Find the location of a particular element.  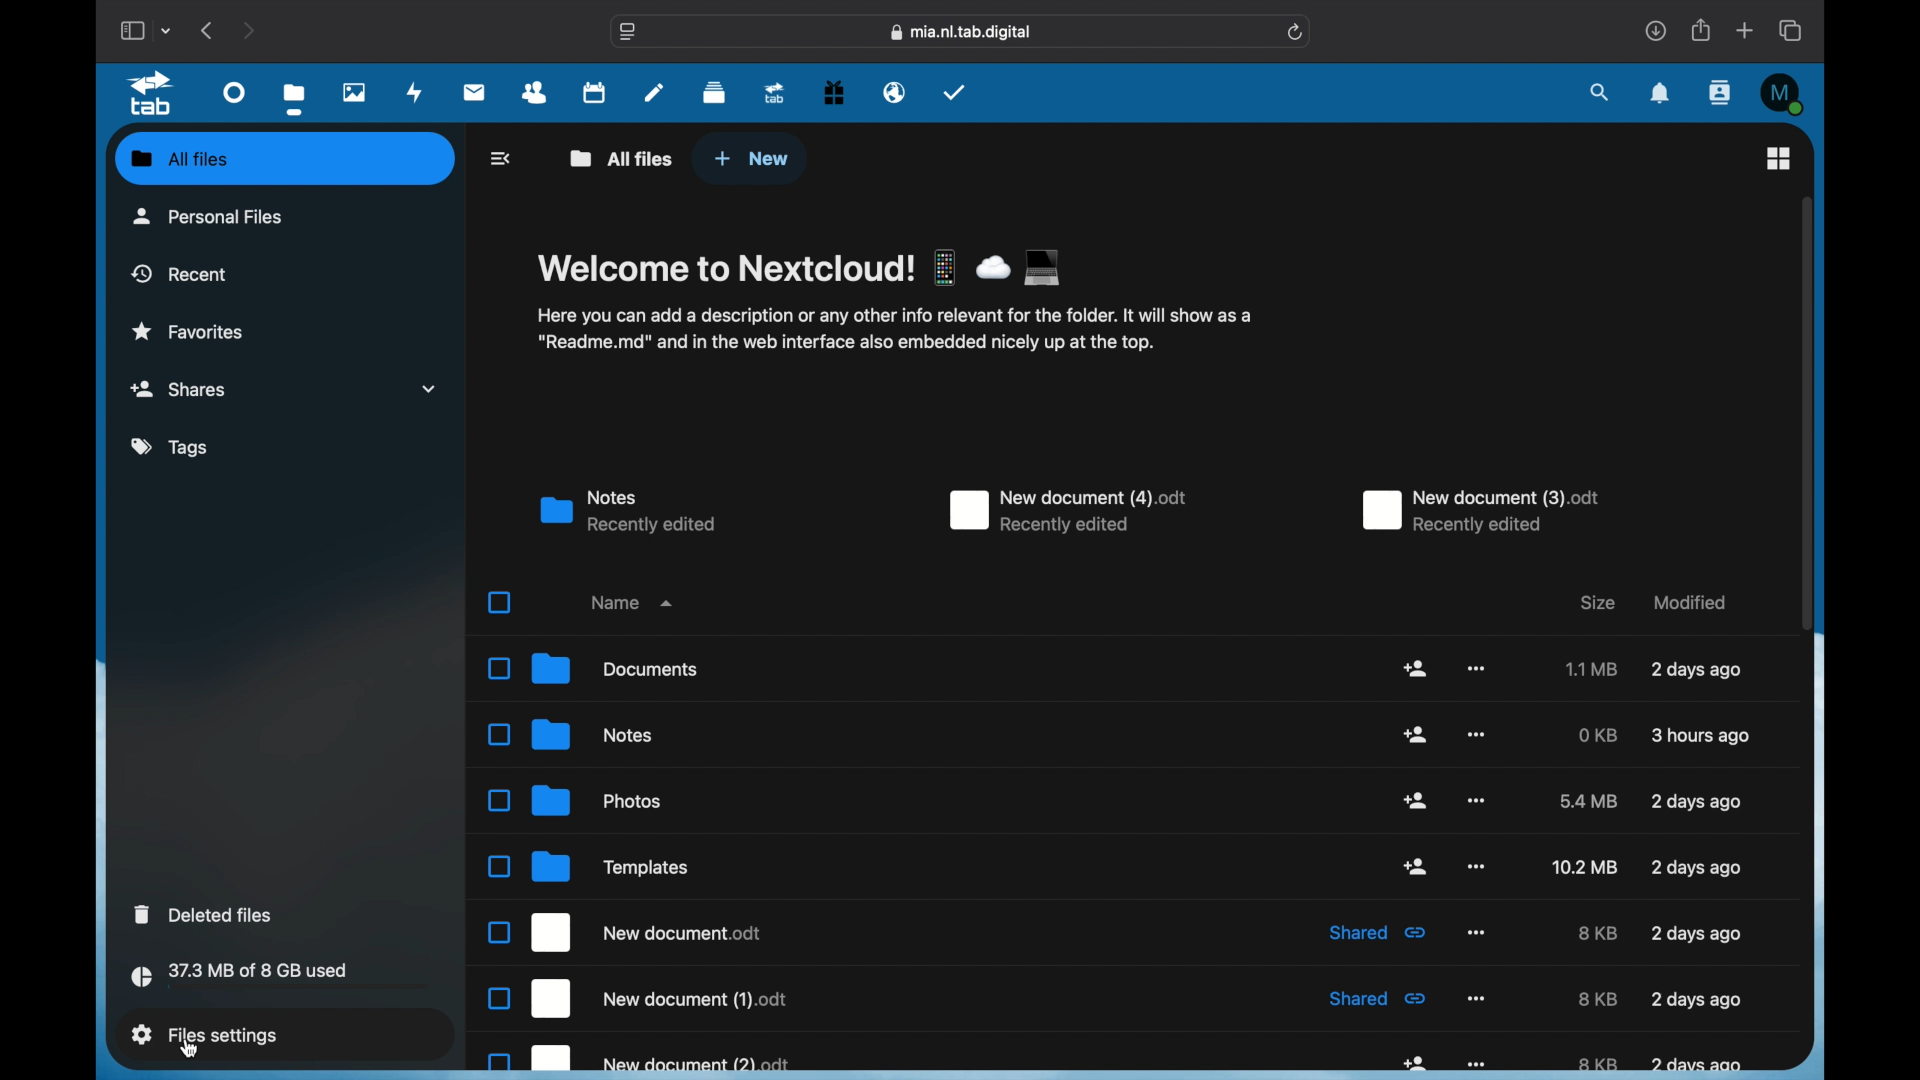

web address is located at coordinates (961, 32).